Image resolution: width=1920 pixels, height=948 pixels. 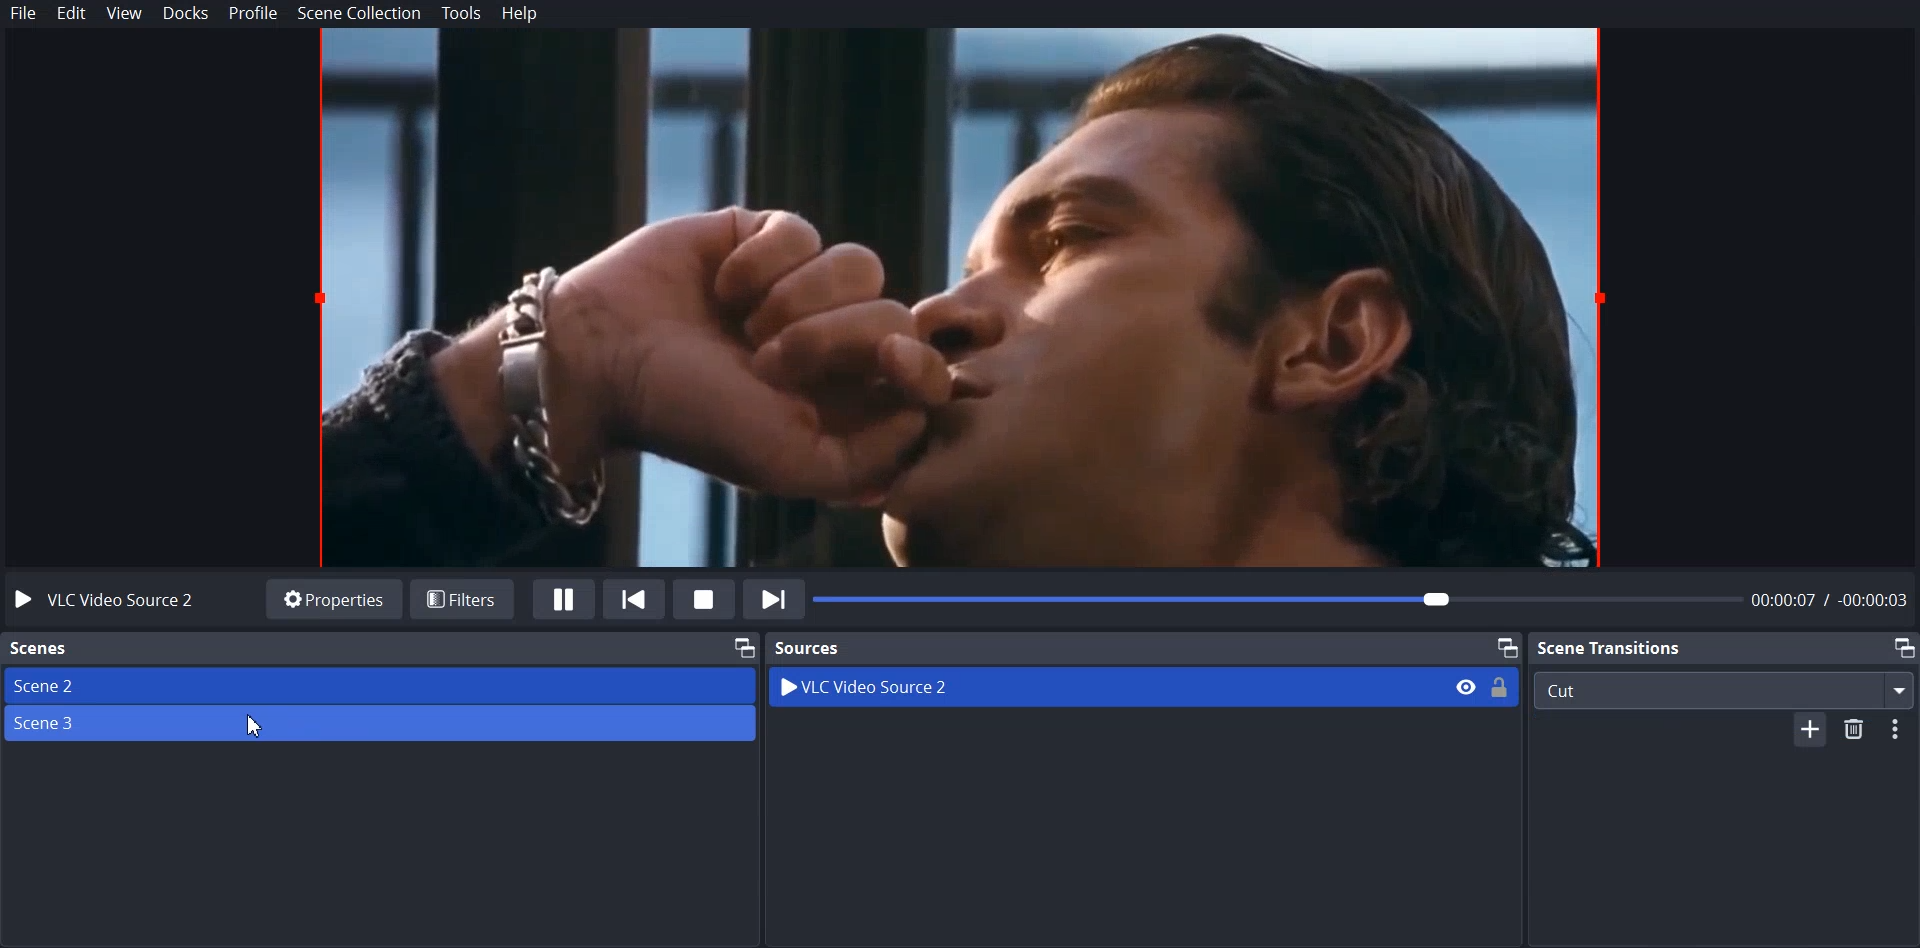 What do you see at coordinates (970, 298) in the screenshot?
I see `File Preview window` at bounding box center [970, 298].